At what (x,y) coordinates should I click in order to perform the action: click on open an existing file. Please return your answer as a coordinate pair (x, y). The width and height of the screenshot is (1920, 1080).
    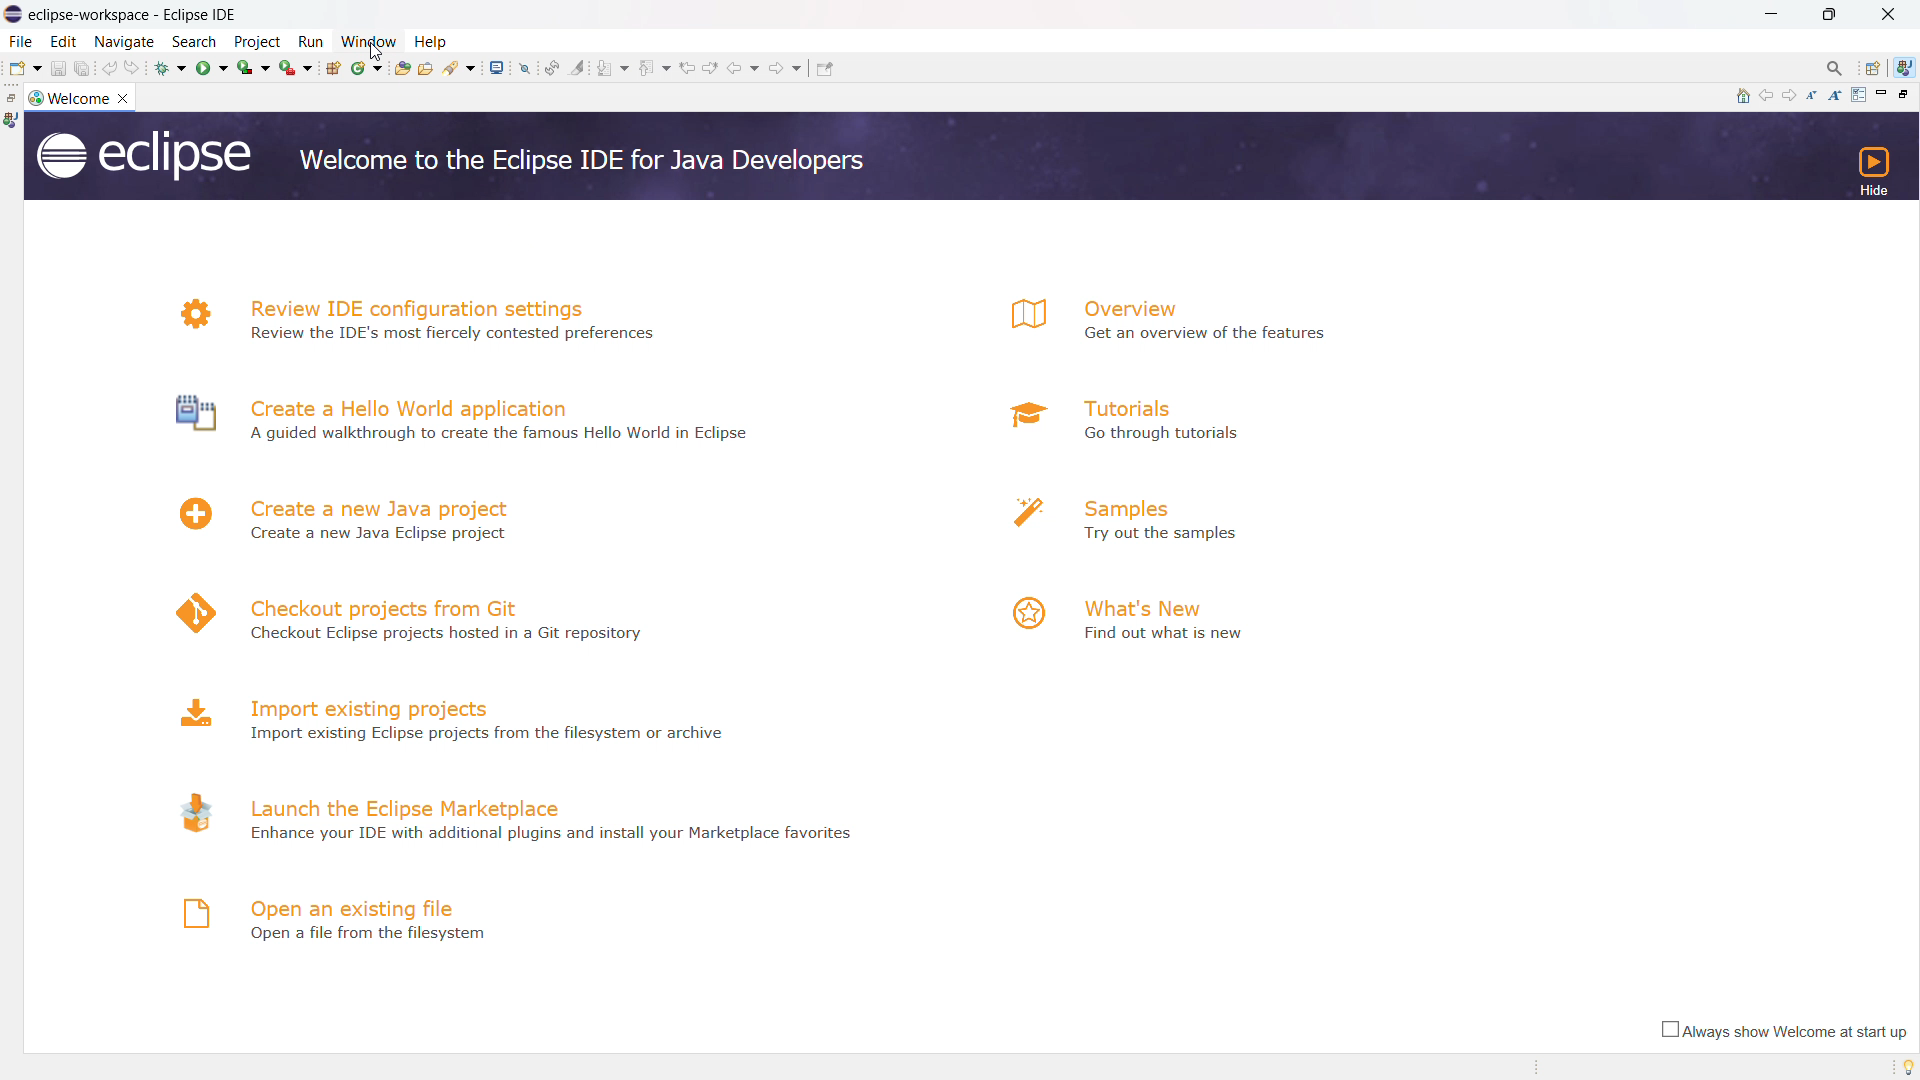
    Looking at the image, I should click on (354, 907).